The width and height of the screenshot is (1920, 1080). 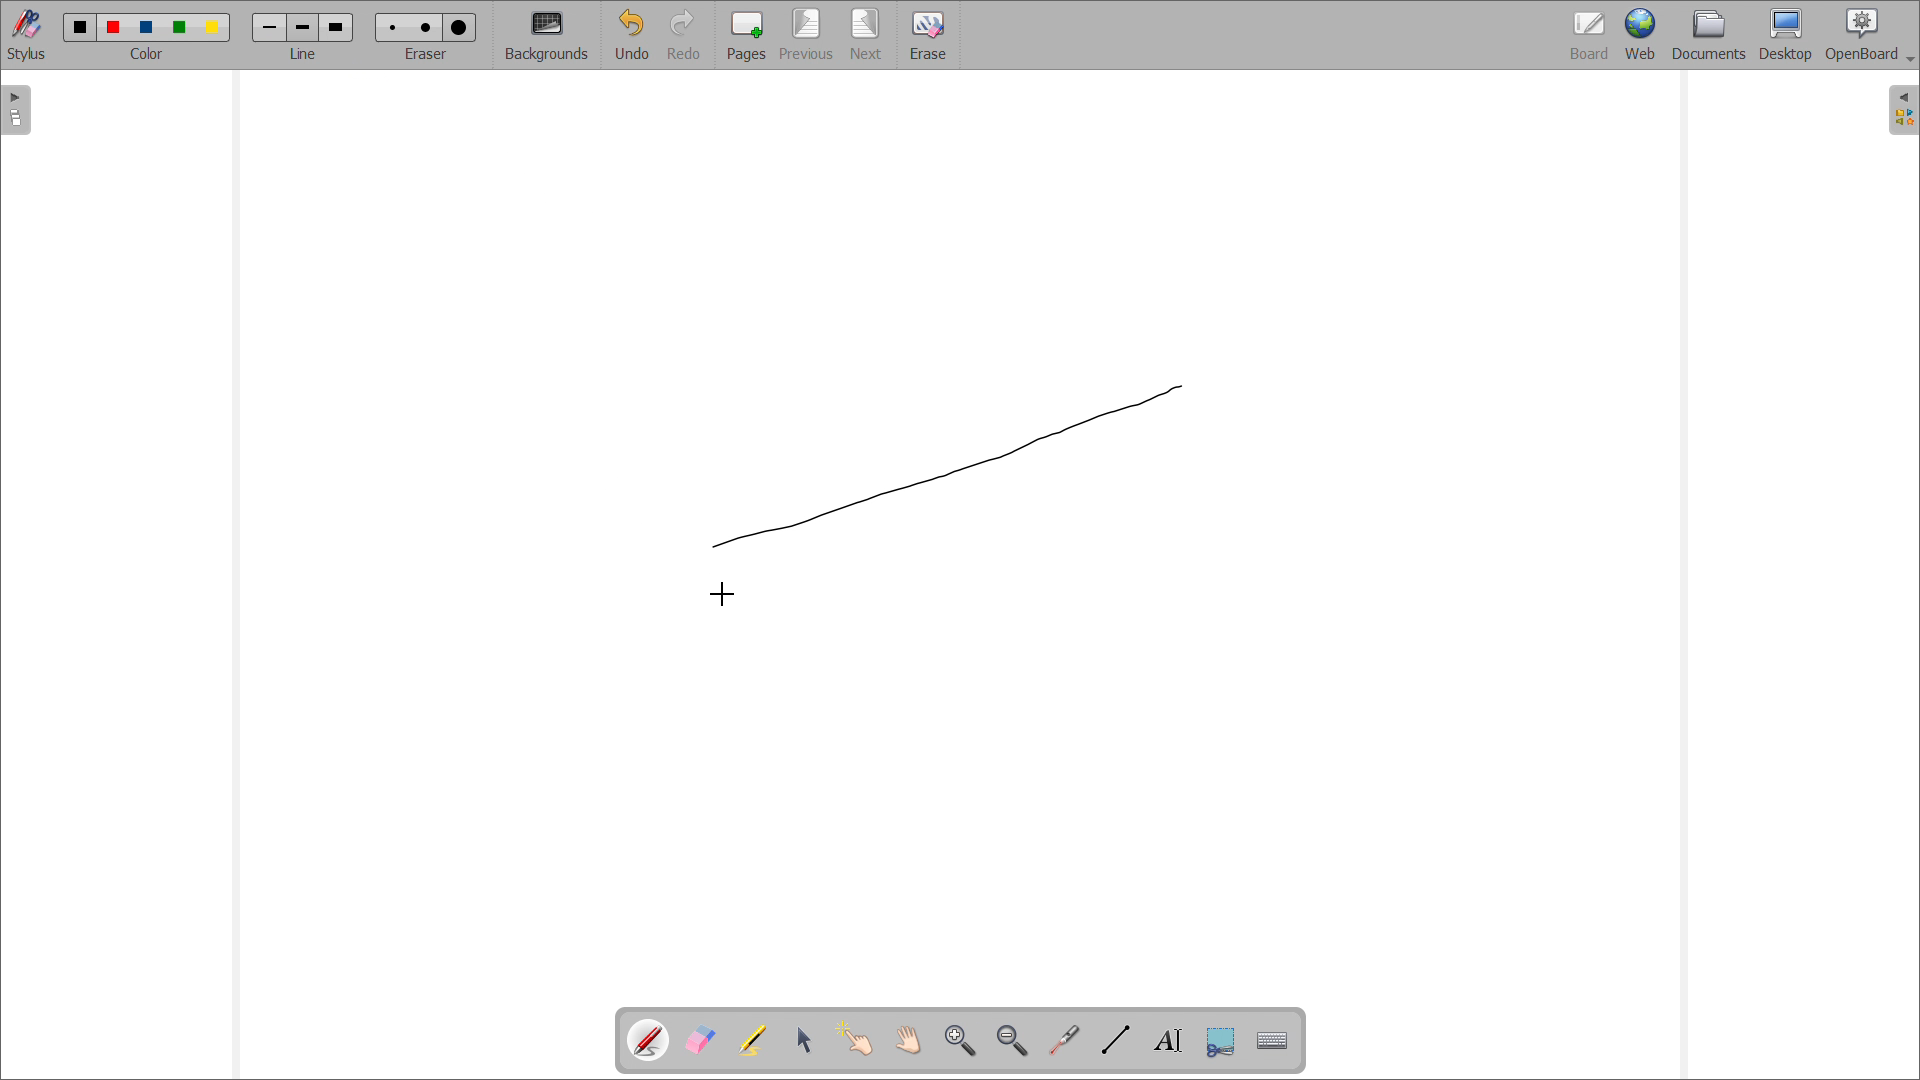 I want to click on select eraser size, so click(x=427, y=54).